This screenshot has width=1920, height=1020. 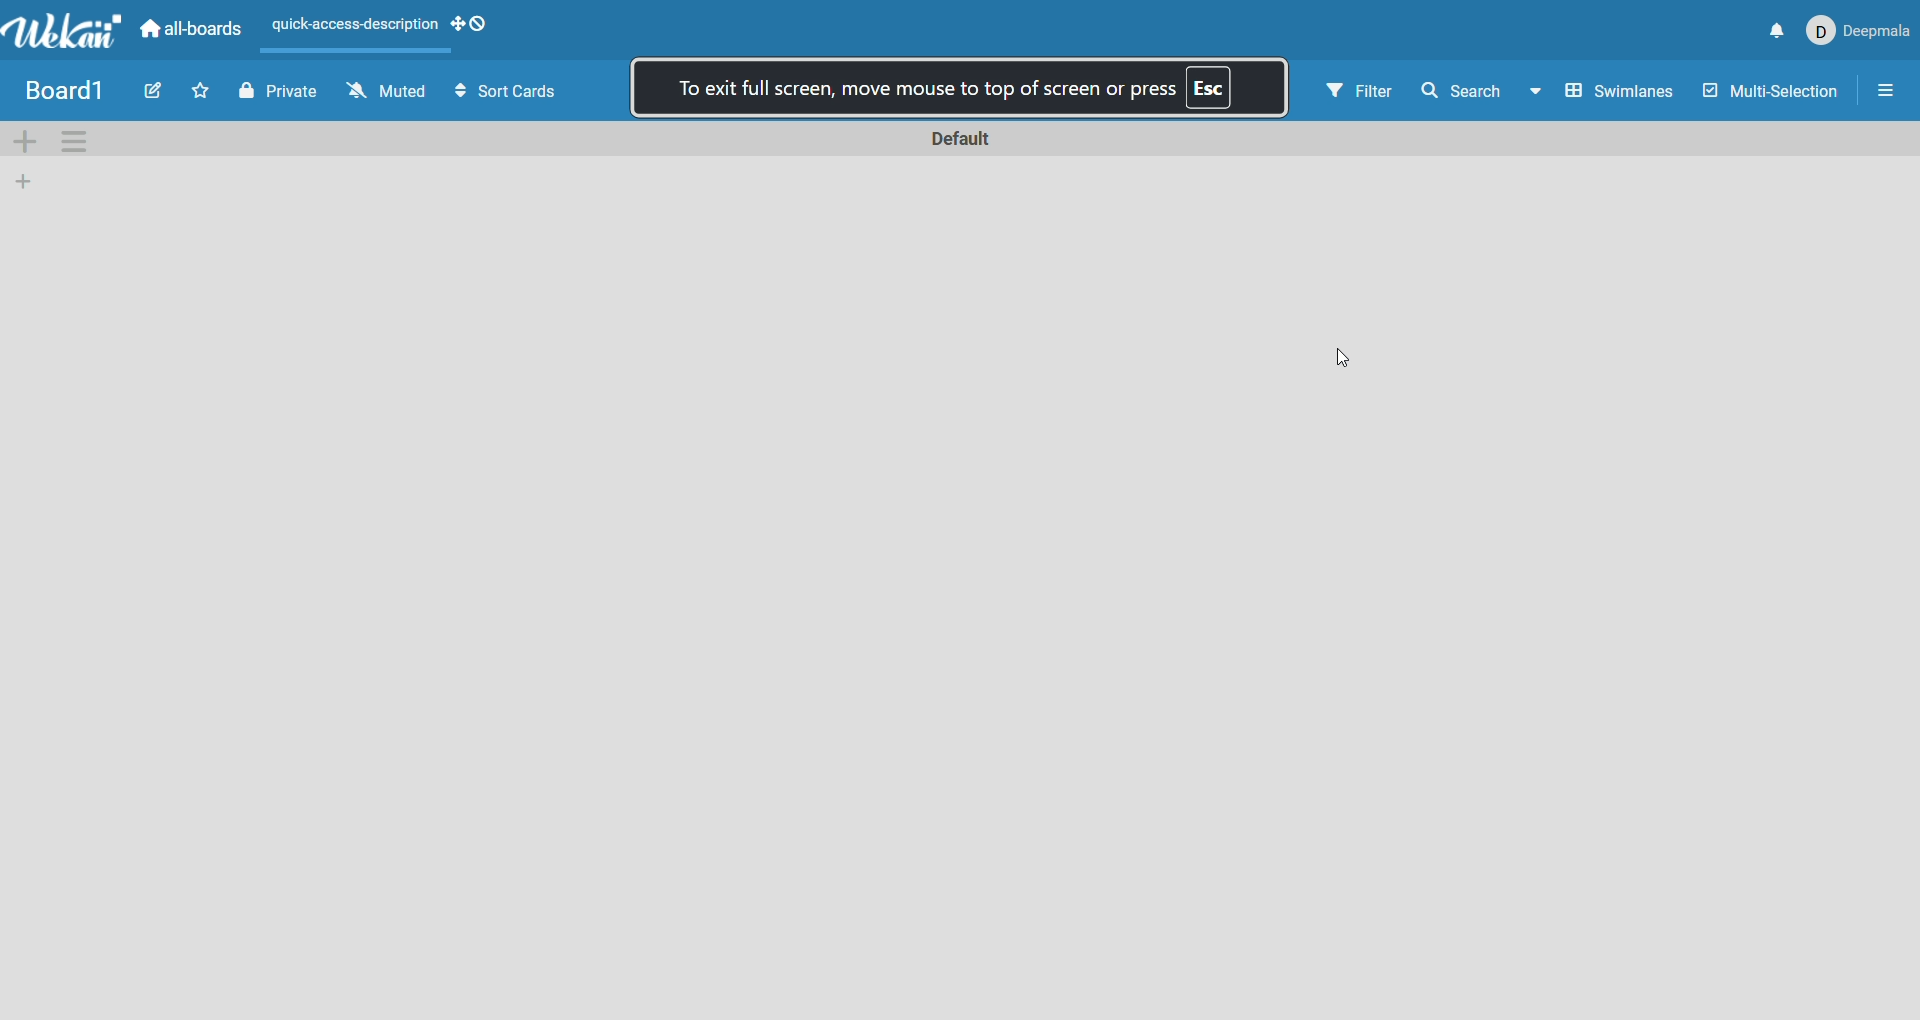 I want to click on board1, so click(x=66, y=90).